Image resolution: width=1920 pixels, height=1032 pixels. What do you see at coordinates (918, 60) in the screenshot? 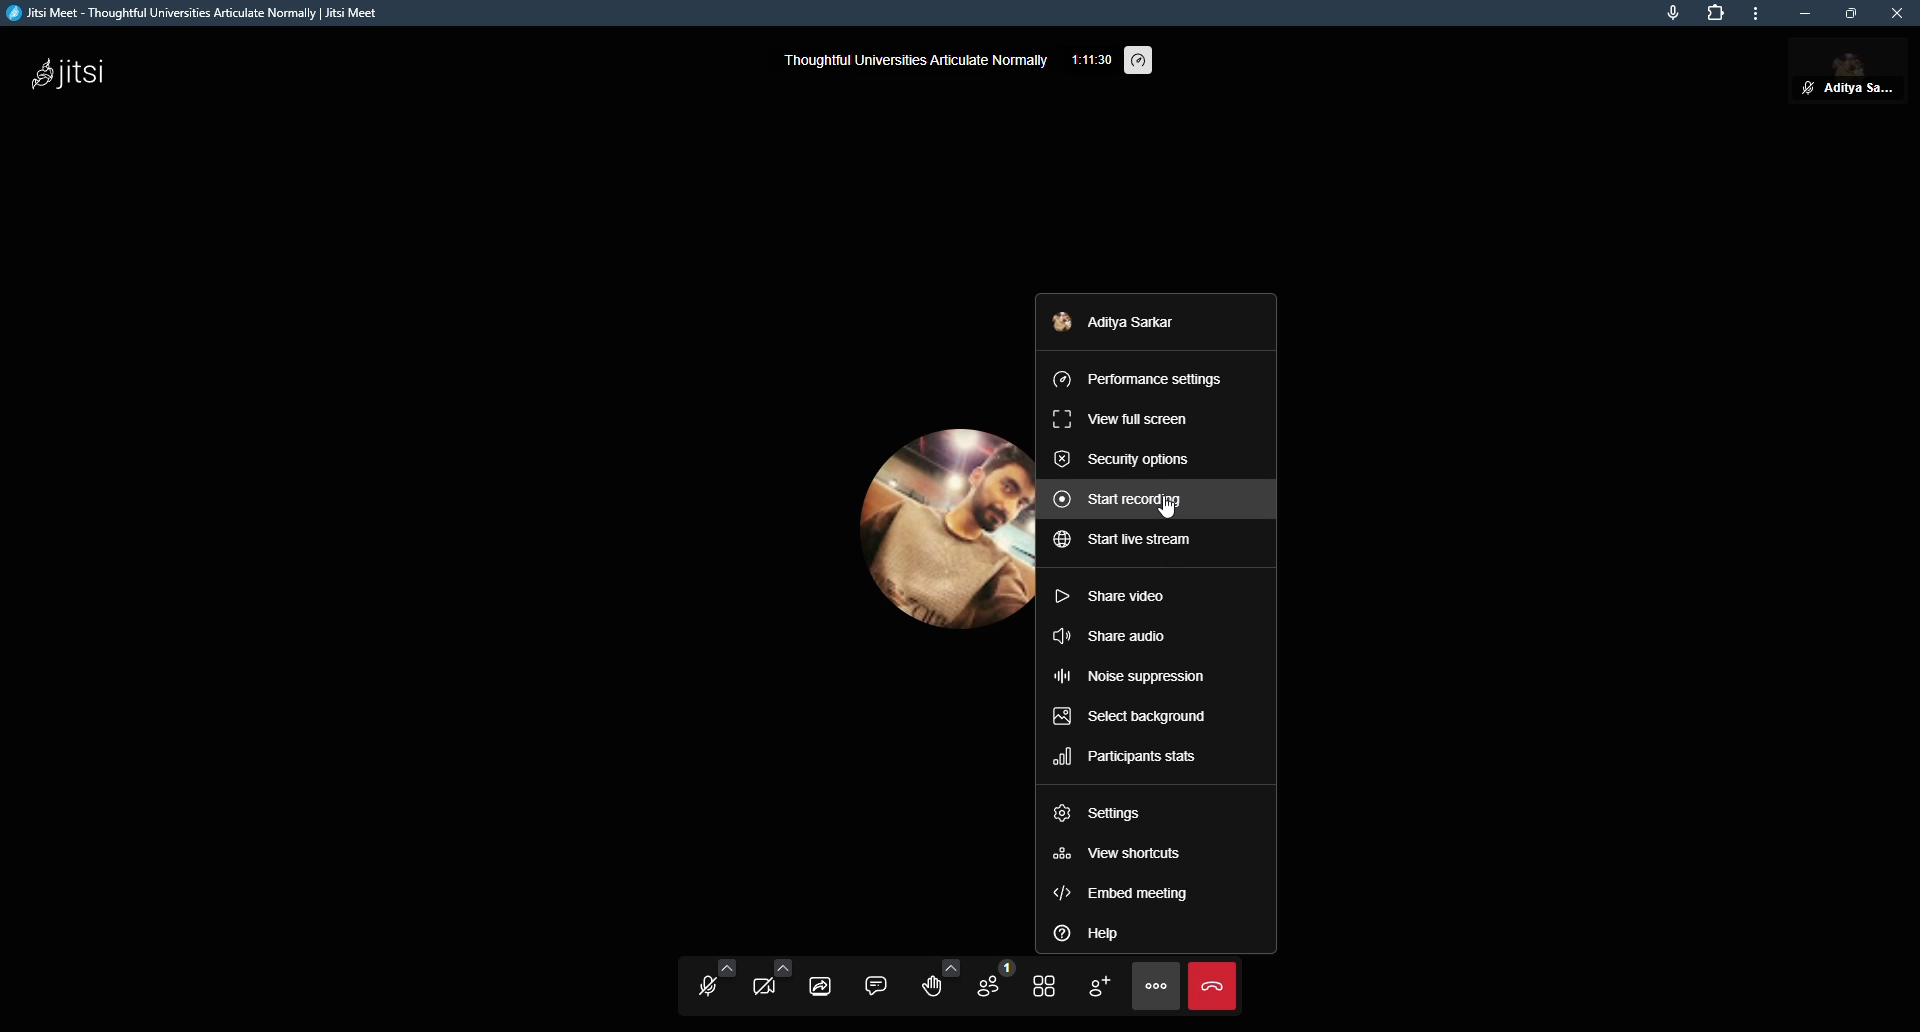
I see `thoughtful universities articulate normally` at bounding box center [918, 60].